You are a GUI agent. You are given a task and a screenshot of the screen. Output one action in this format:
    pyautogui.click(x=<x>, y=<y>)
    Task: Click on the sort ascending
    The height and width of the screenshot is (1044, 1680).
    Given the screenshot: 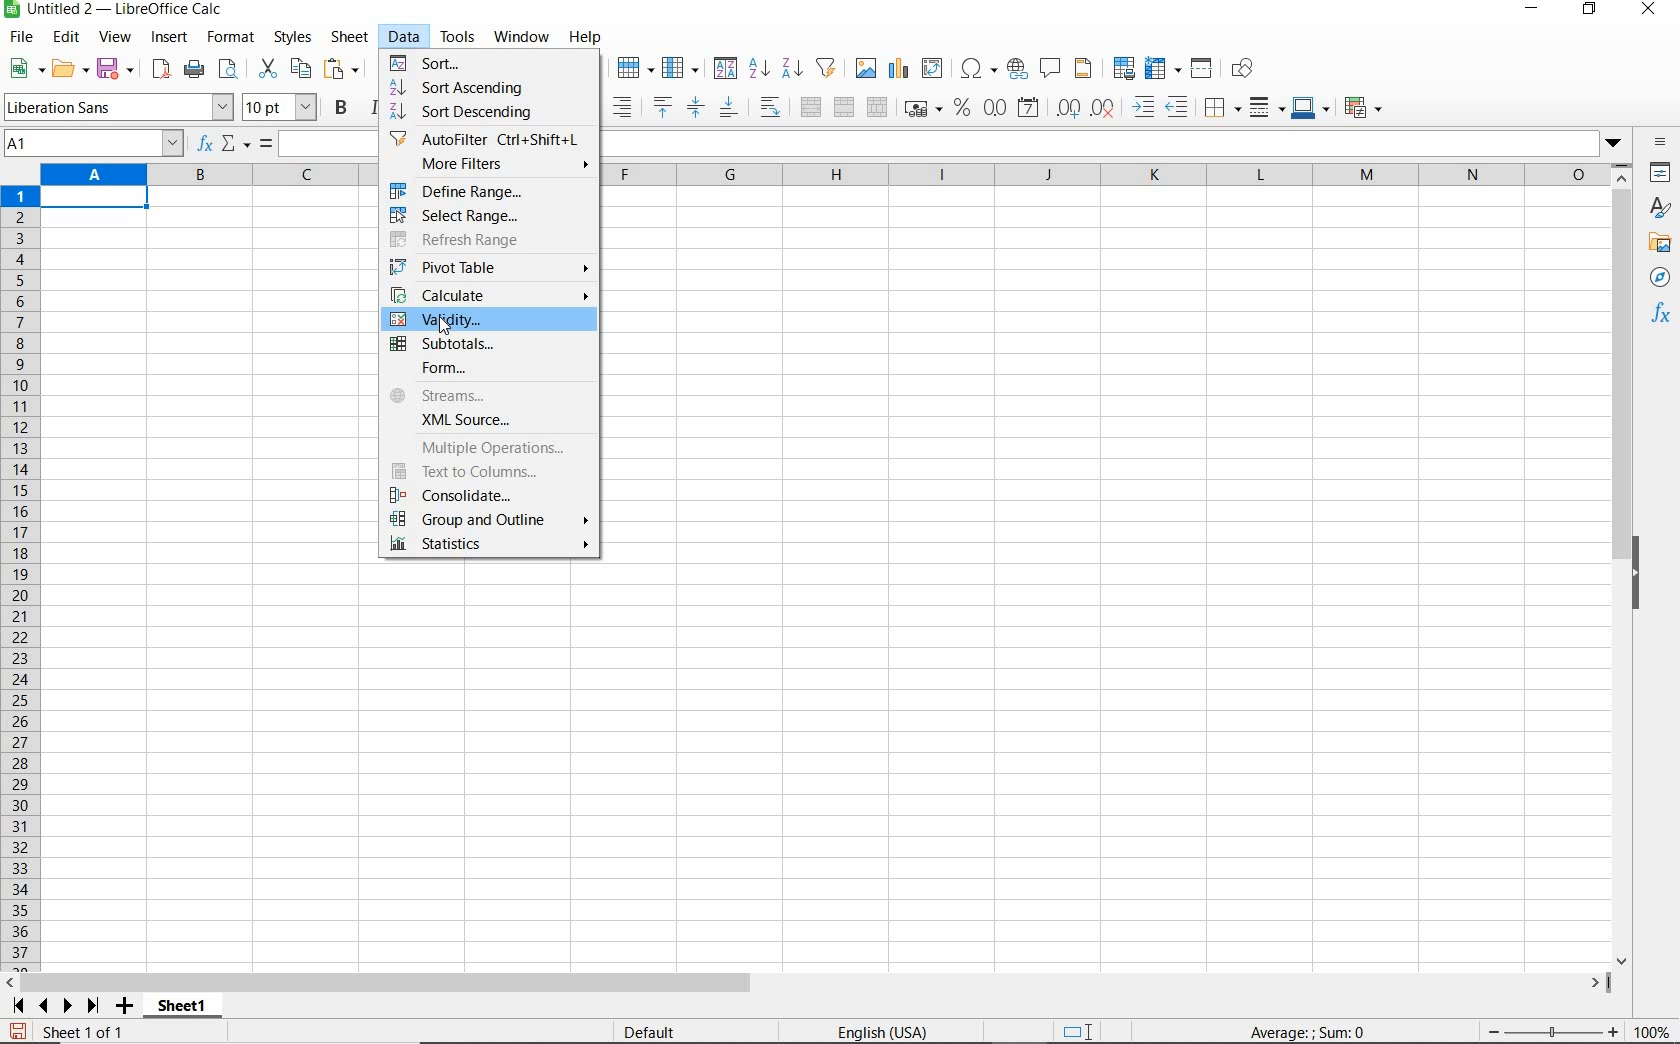 What is the action you would take?
    pyautogui.click(x=463, y=89)
    